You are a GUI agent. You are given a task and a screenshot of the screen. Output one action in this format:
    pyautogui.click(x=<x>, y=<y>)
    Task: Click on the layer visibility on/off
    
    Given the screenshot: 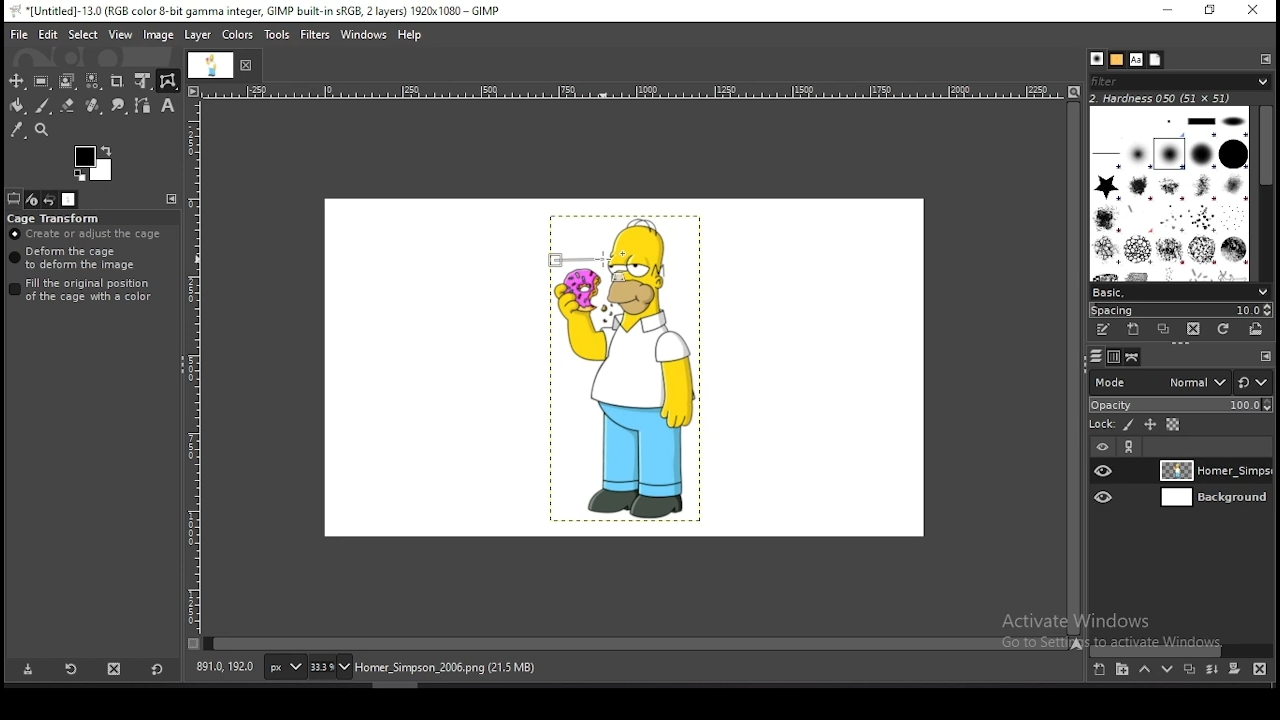 What is the action you would take?
    pyautogui.click(x=1105, y=471)
    